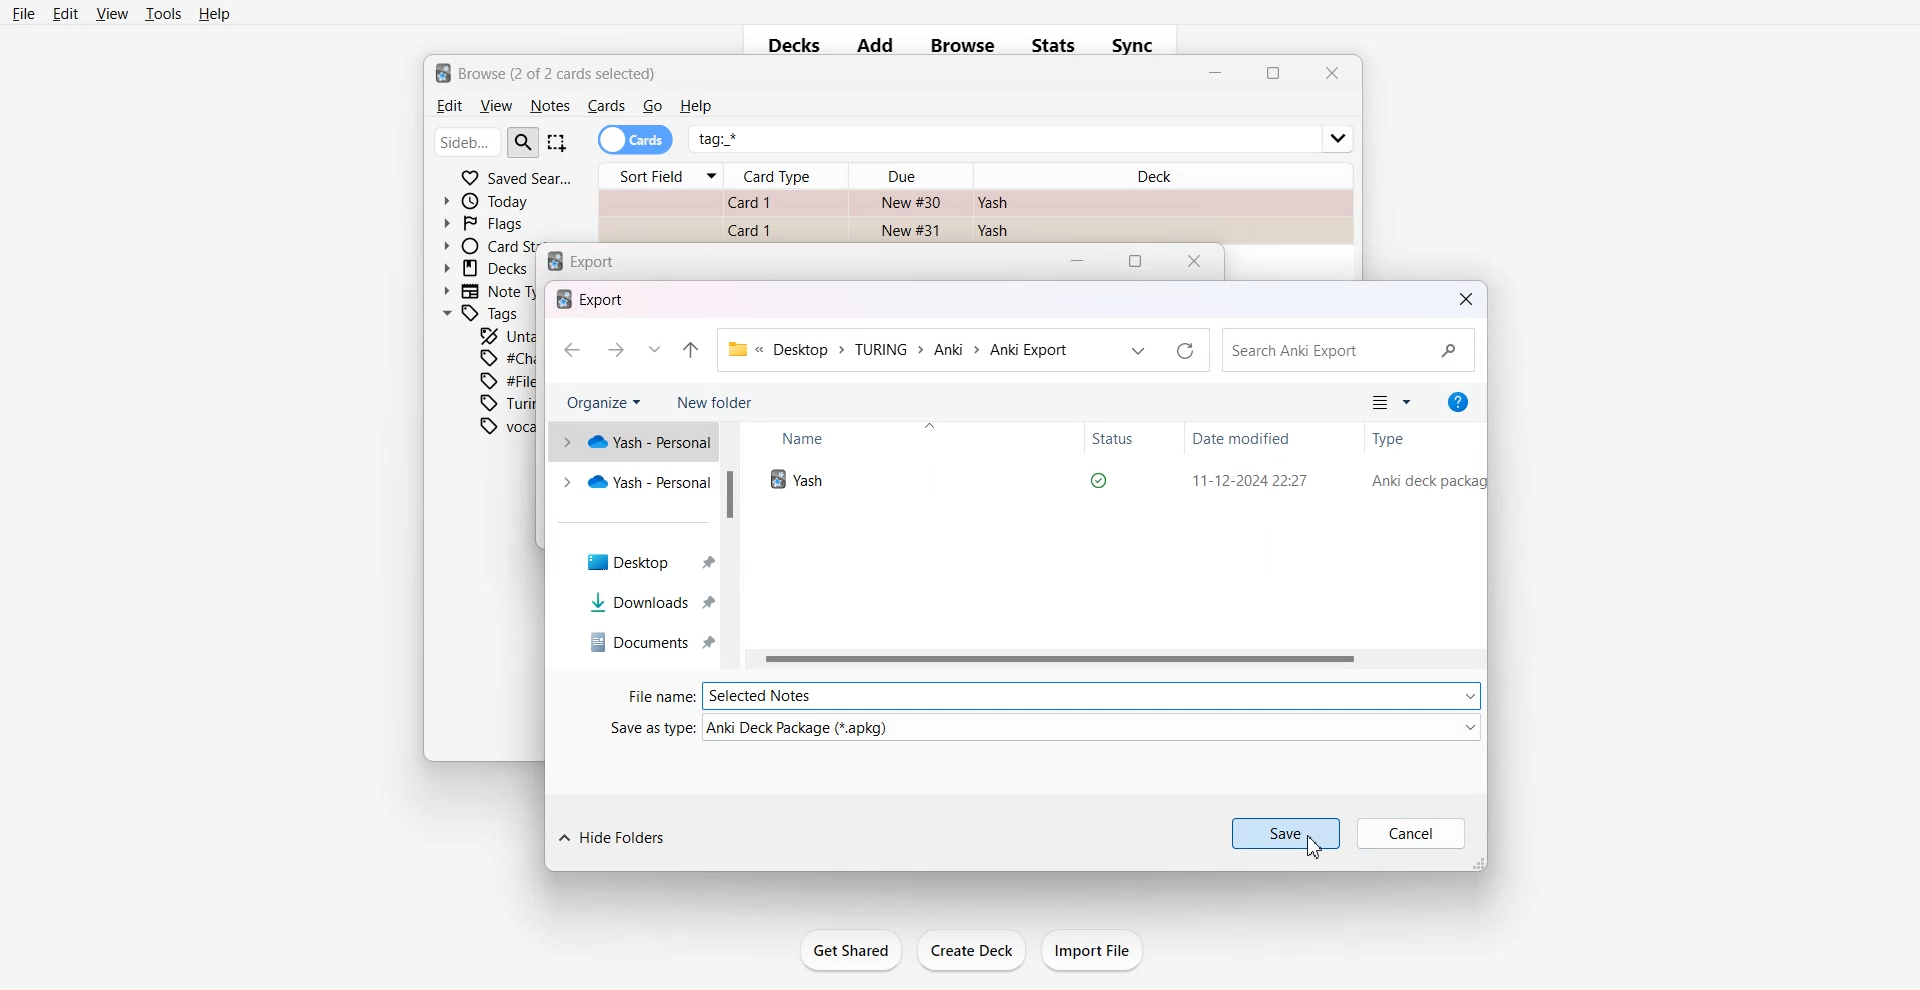 The height and width of the screenshot is (990, 1920). What do you see at coordinates (1079, 260) in the screenshot?
I see `Minimize` at bounding box center [1079, 260].